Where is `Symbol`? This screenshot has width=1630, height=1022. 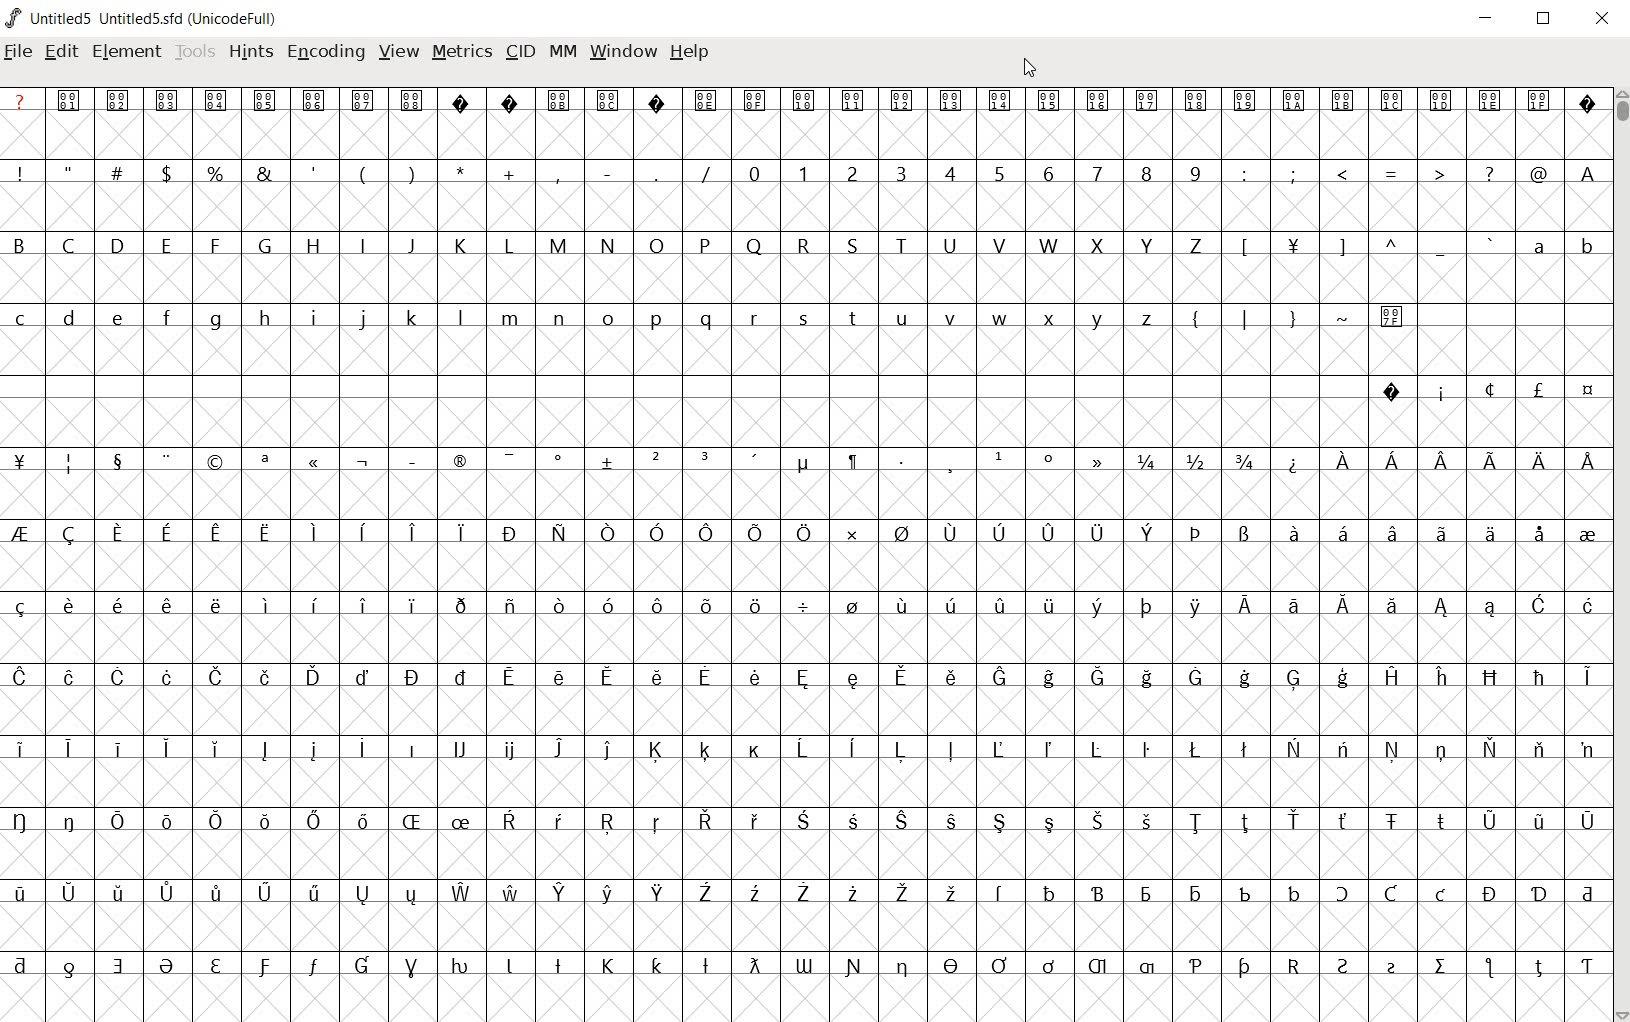
Symbol is located at coordinates (1345, 460).